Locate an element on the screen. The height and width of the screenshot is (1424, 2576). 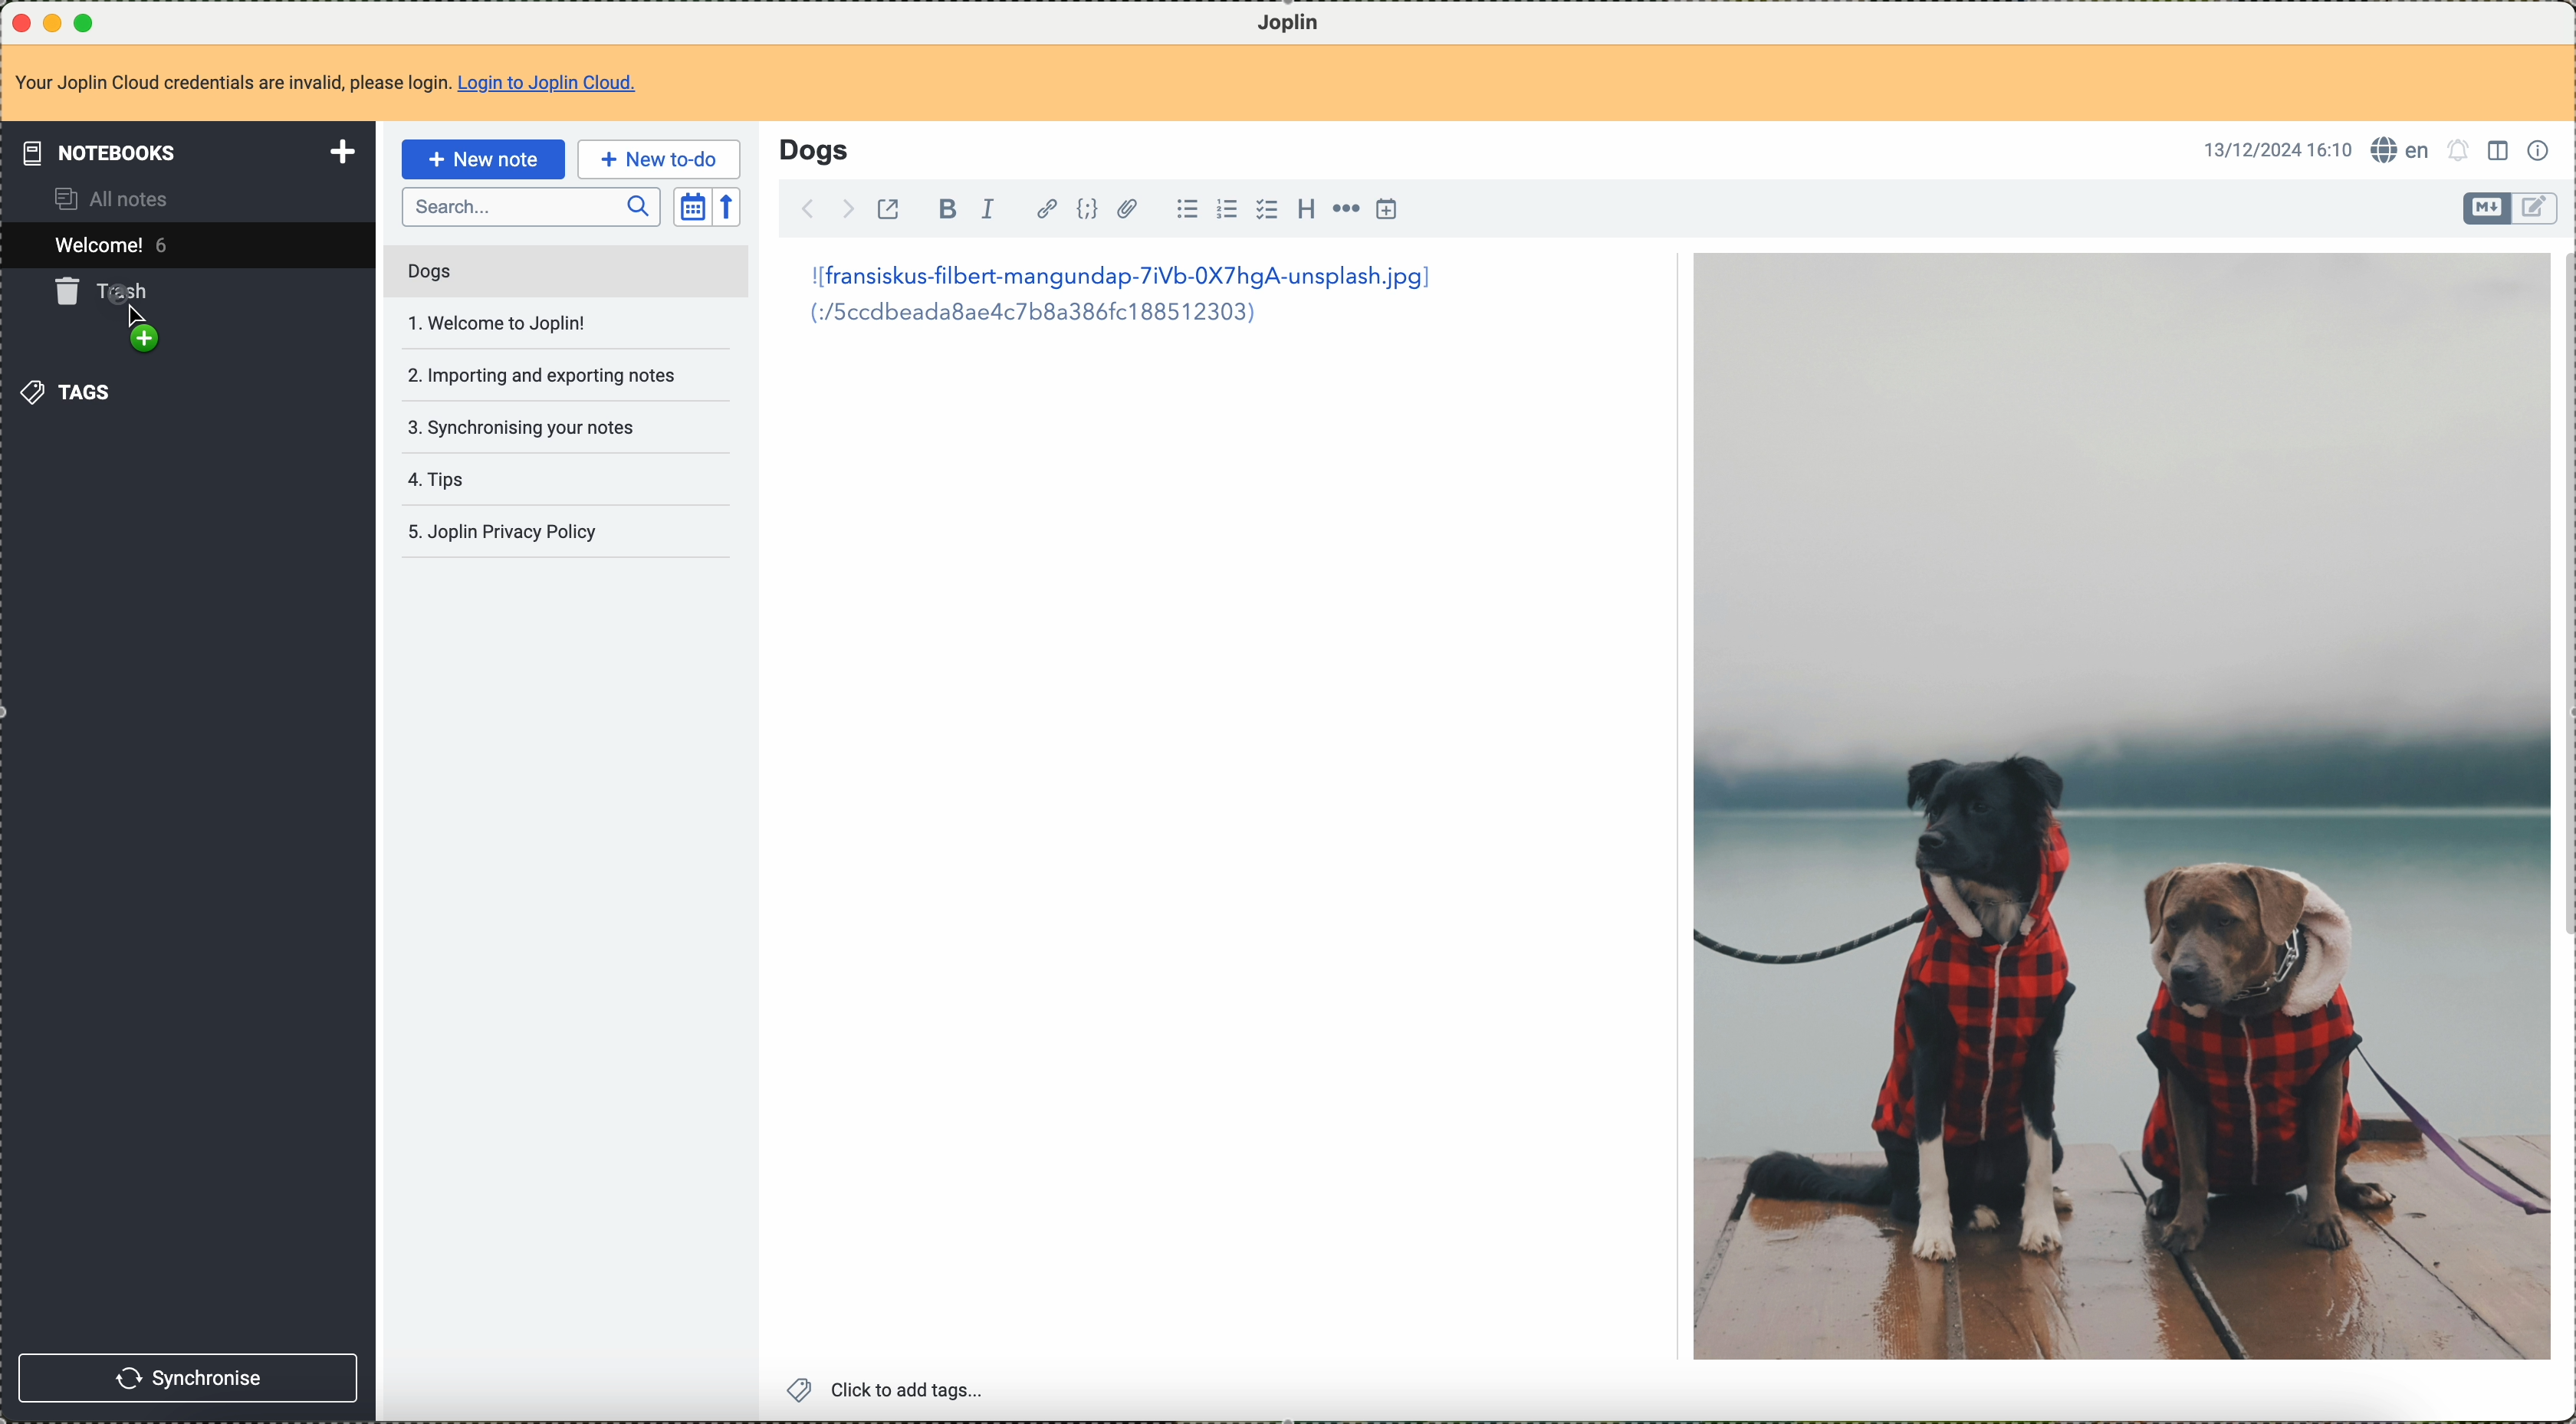
reverse sort order is located at coordinates (729, 207).